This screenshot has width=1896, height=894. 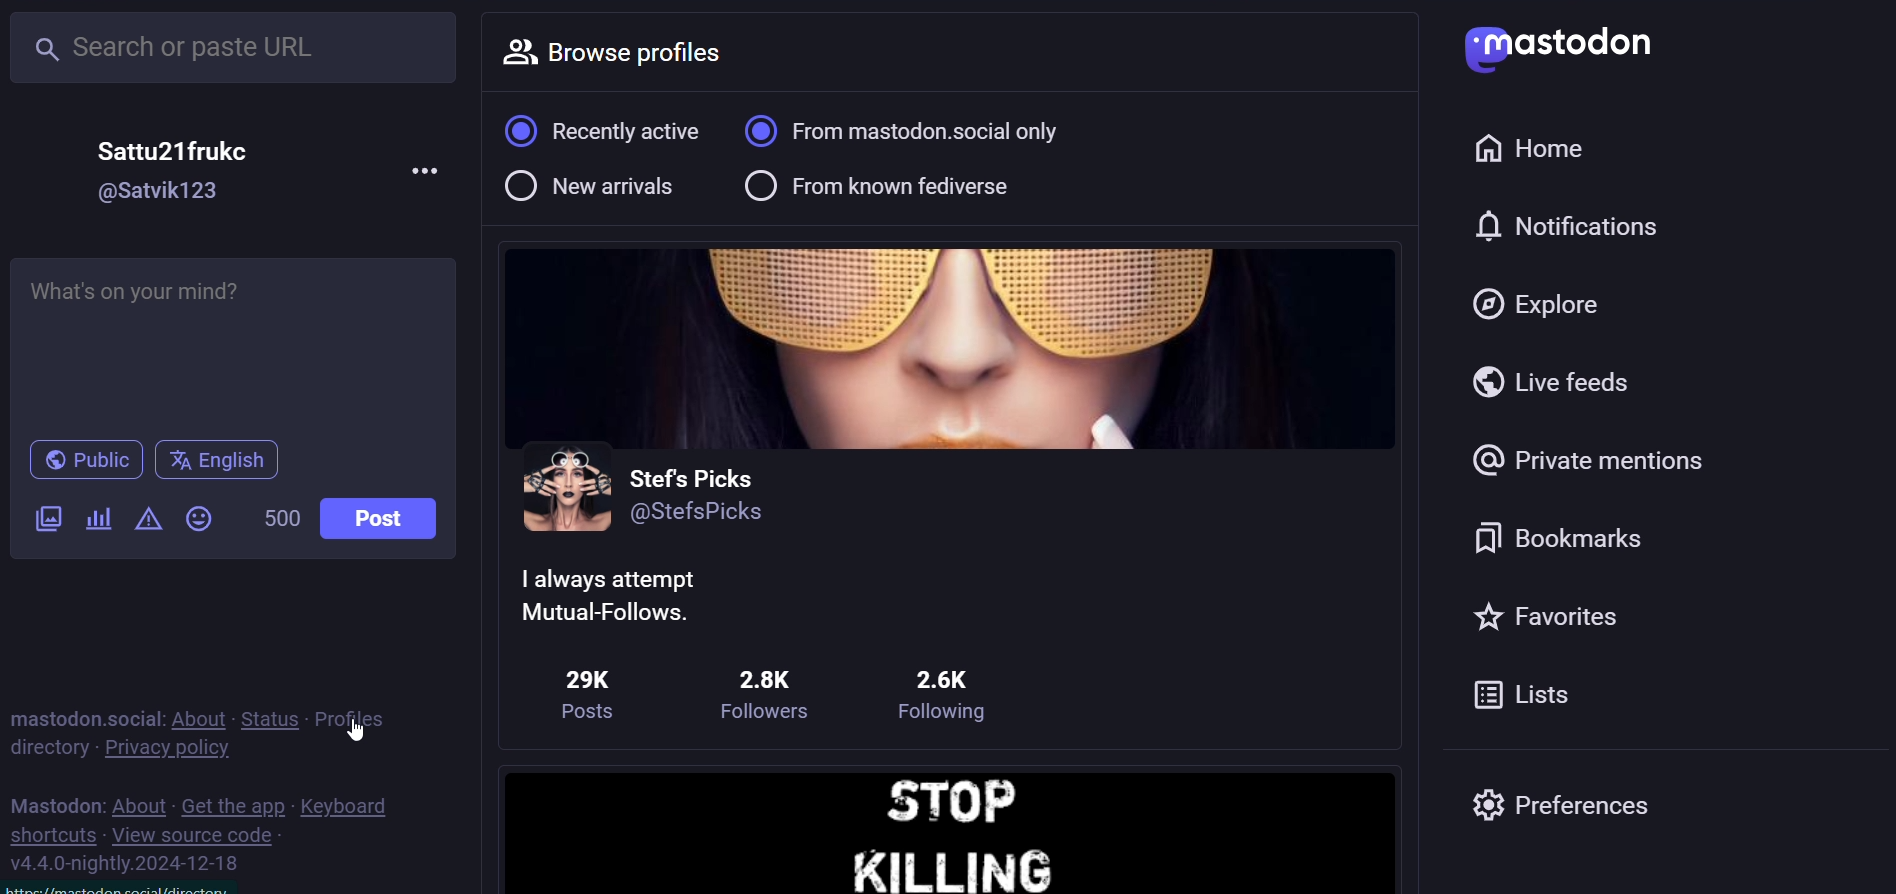 What do you see at coordinates (424, 176) in the screenshot?
I see `more` at bounding box center [424, 176].